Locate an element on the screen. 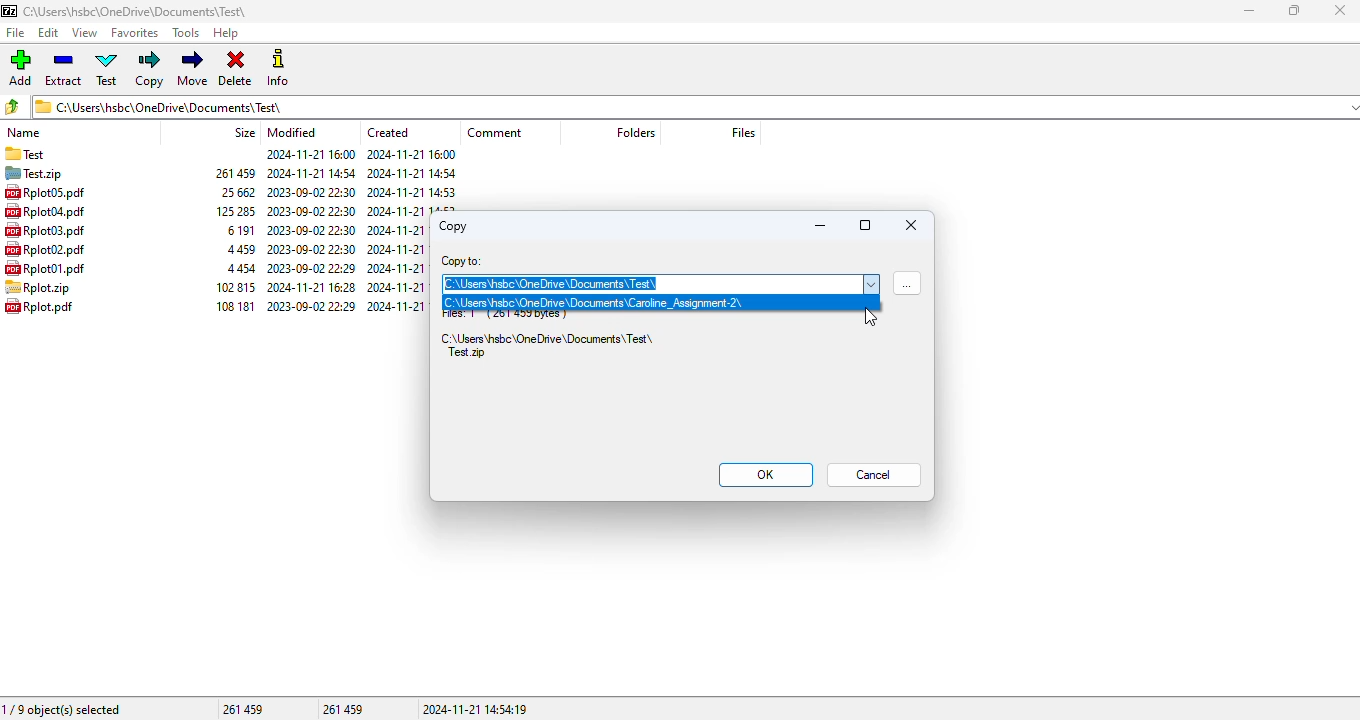  folders is located at coordinates (635, 131).